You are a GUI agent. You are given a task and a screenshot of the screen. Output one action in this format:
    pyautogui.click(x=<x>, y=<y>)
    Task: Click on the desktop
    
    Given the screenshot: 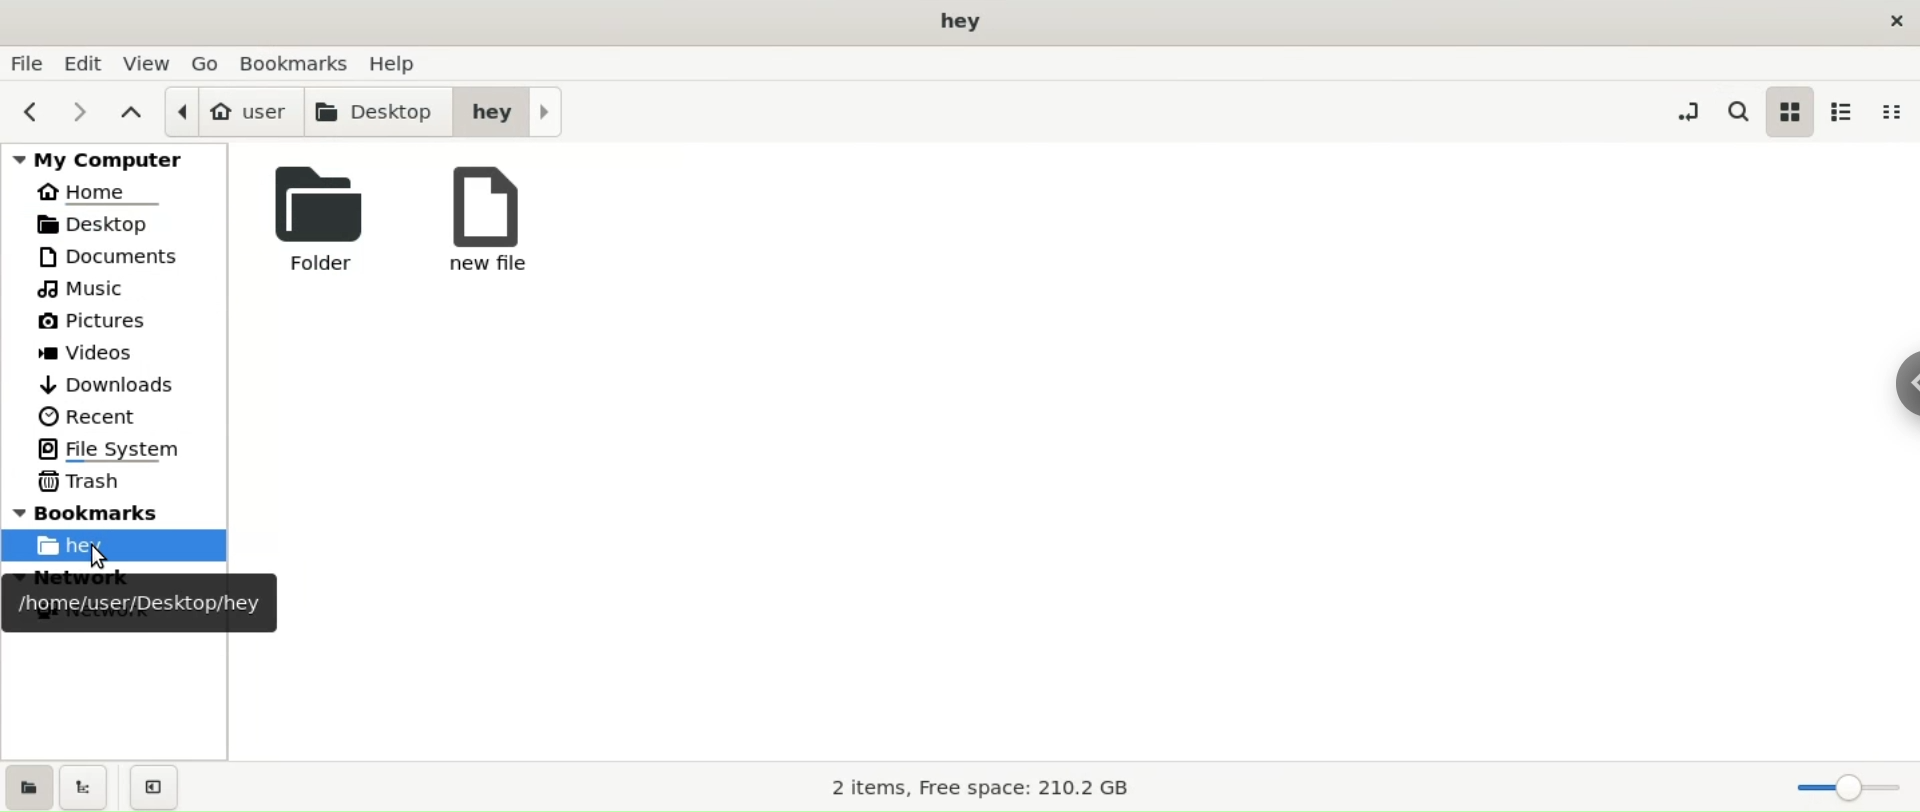 What is the action you would take?
    pyautogui.click(x=122, y=225)
    